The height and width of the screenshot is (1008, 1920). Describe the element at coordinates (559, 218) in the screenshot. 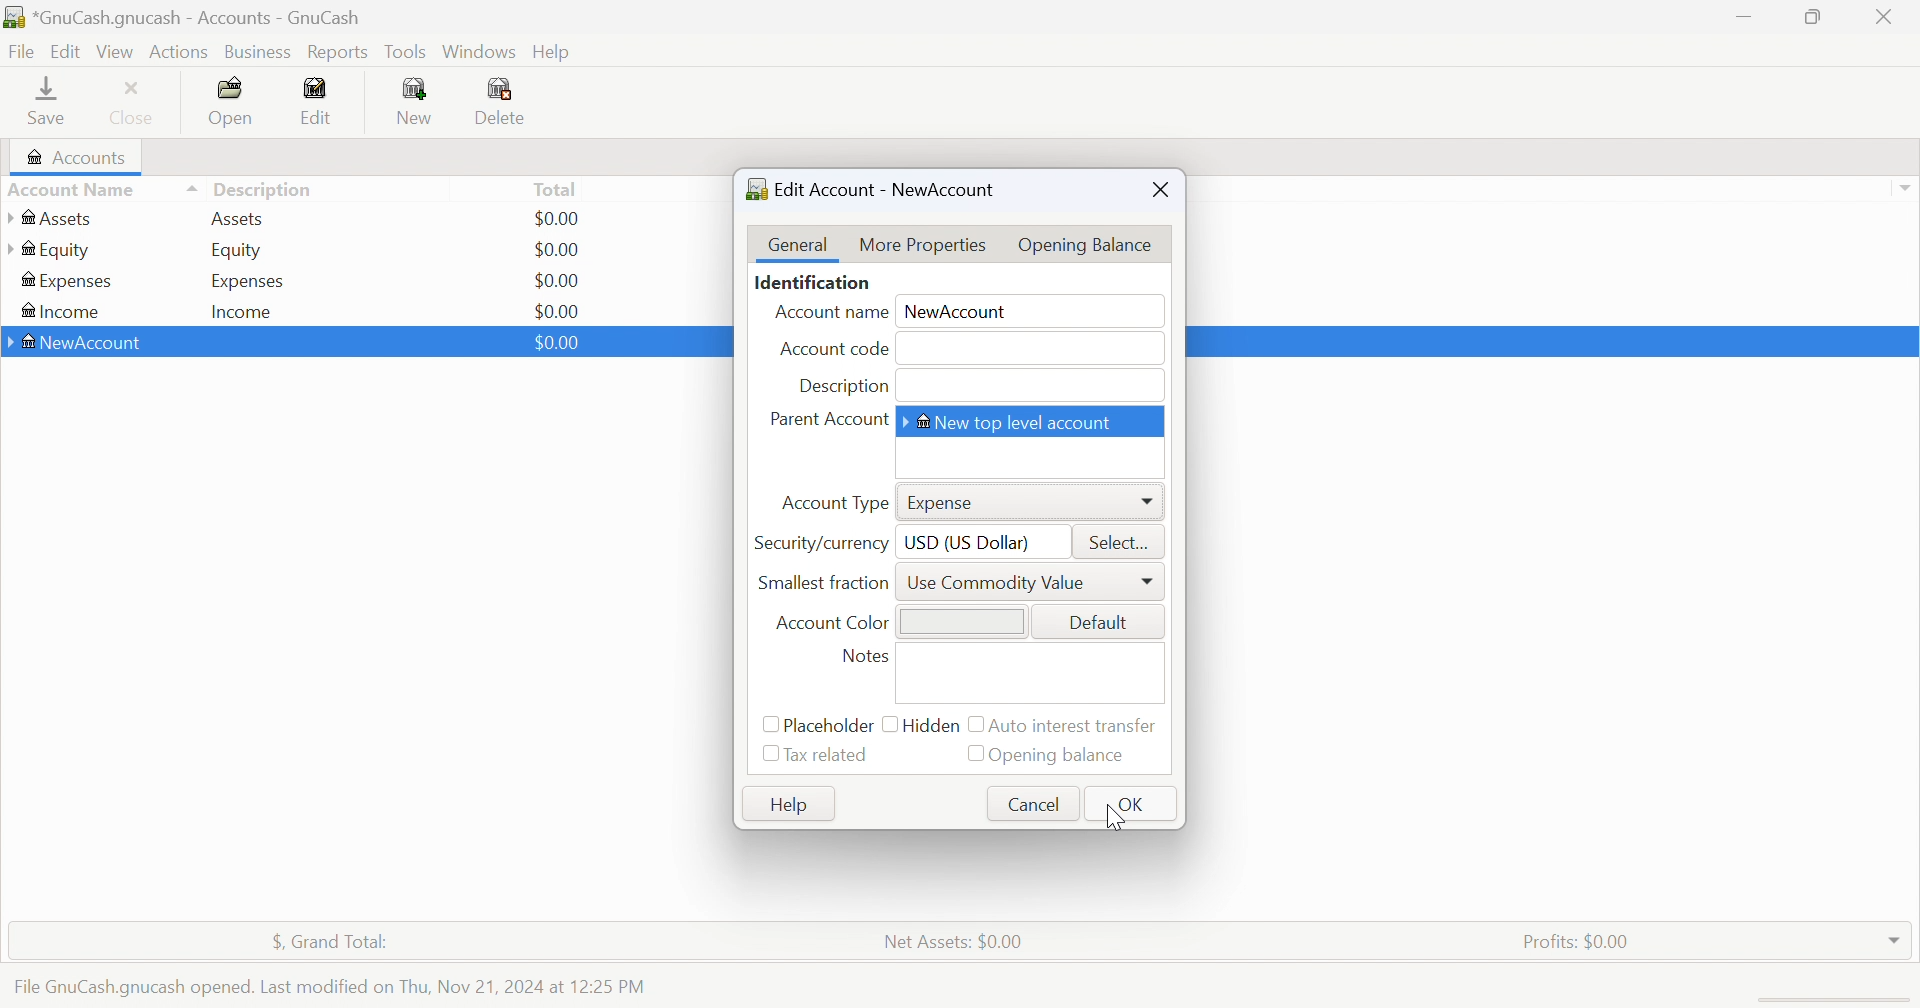

I see `$0.00` at that location.